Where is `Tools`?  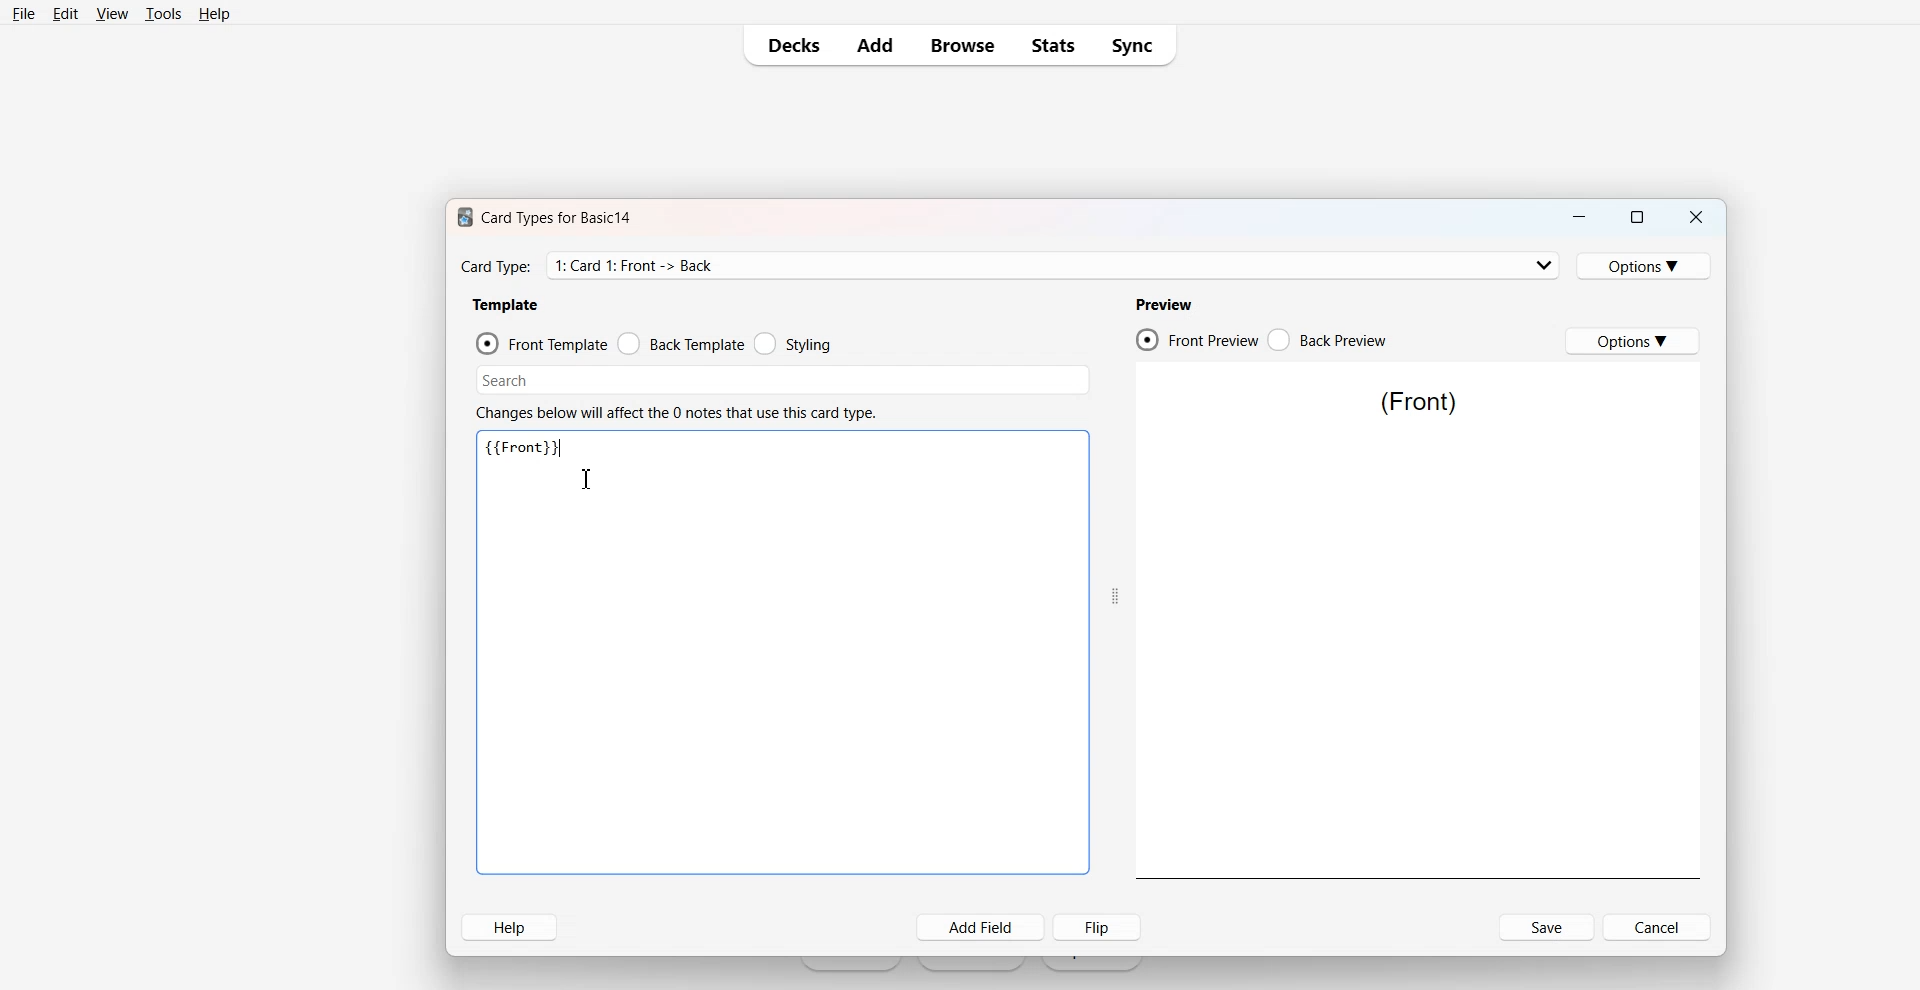
Tools is located at coordinates (163, 14).